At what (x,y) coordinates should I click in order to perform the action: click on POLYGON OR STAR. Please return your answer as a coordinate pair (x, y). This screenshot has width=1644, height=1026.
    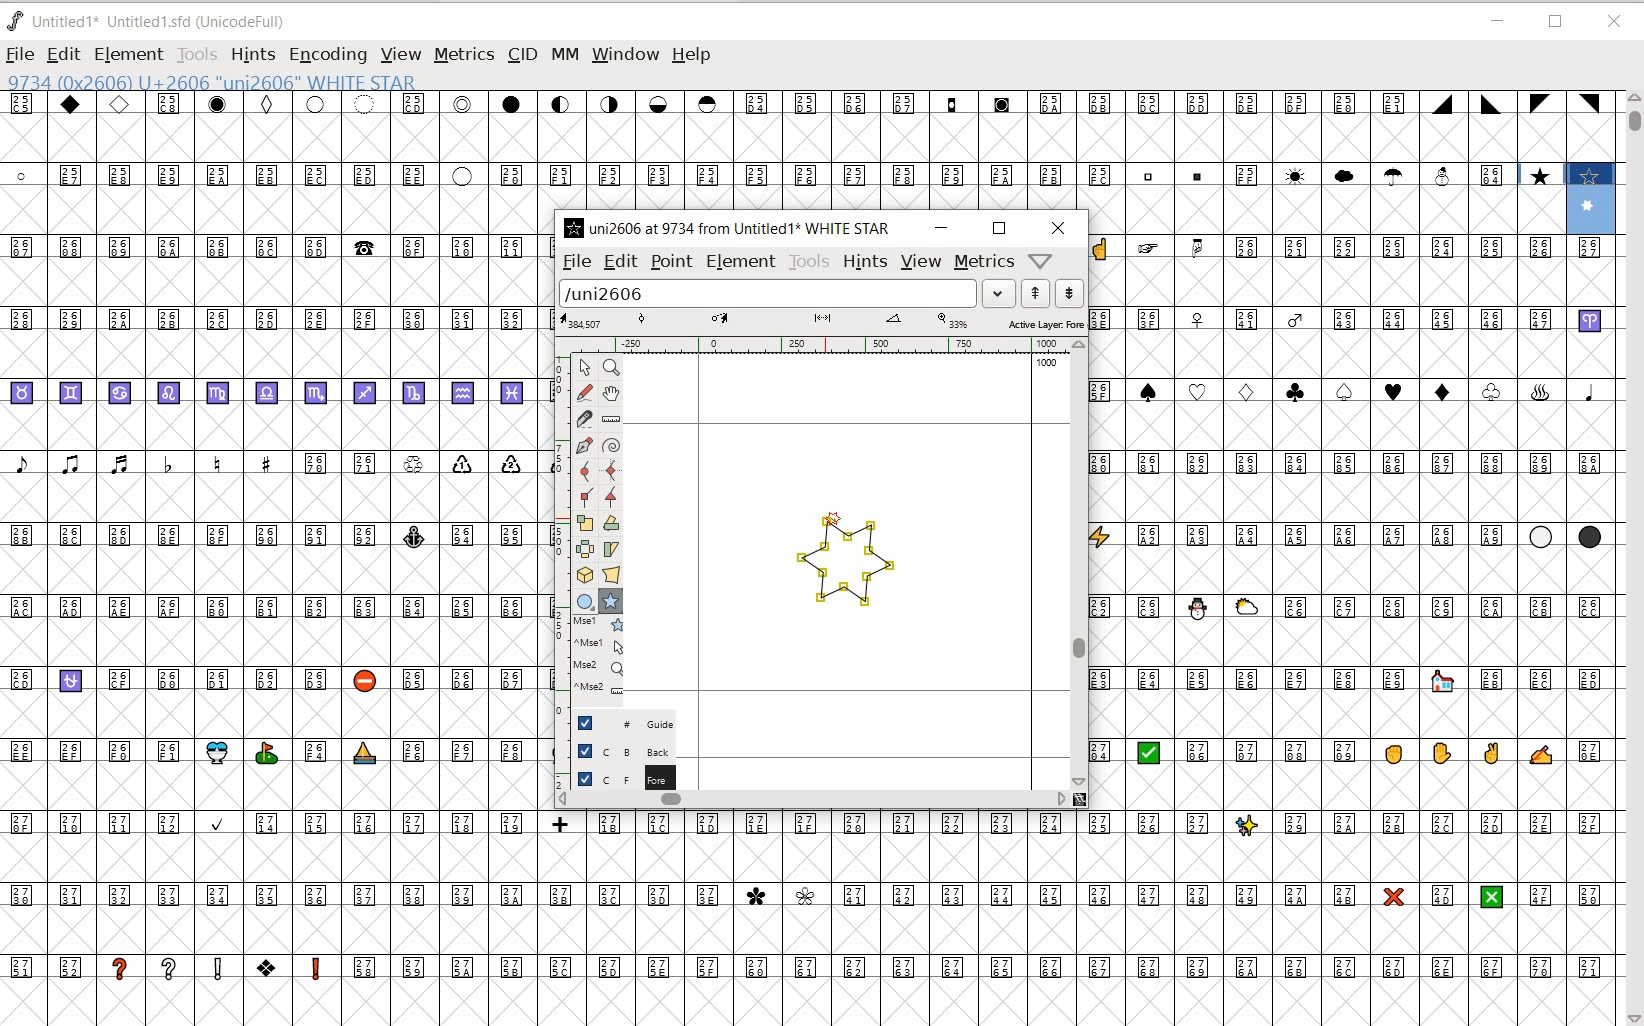
    Looking at the image, I should click on (610, 602).